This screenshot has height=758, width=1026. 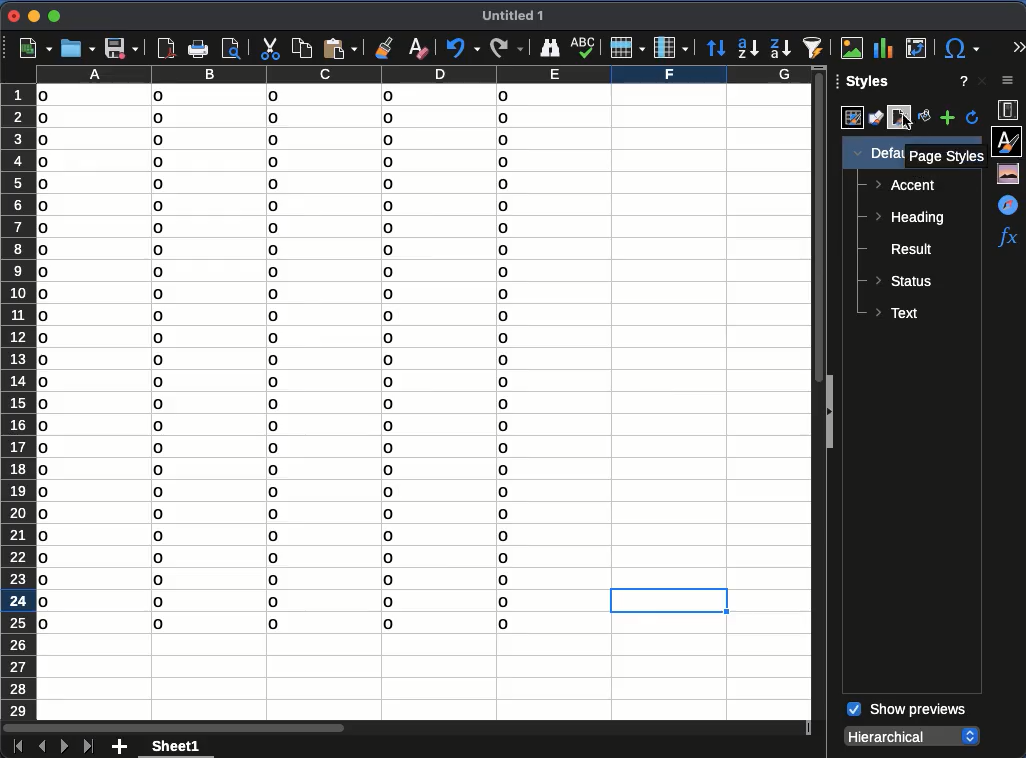 I want to click on collapse, so click(x=828, y=412).